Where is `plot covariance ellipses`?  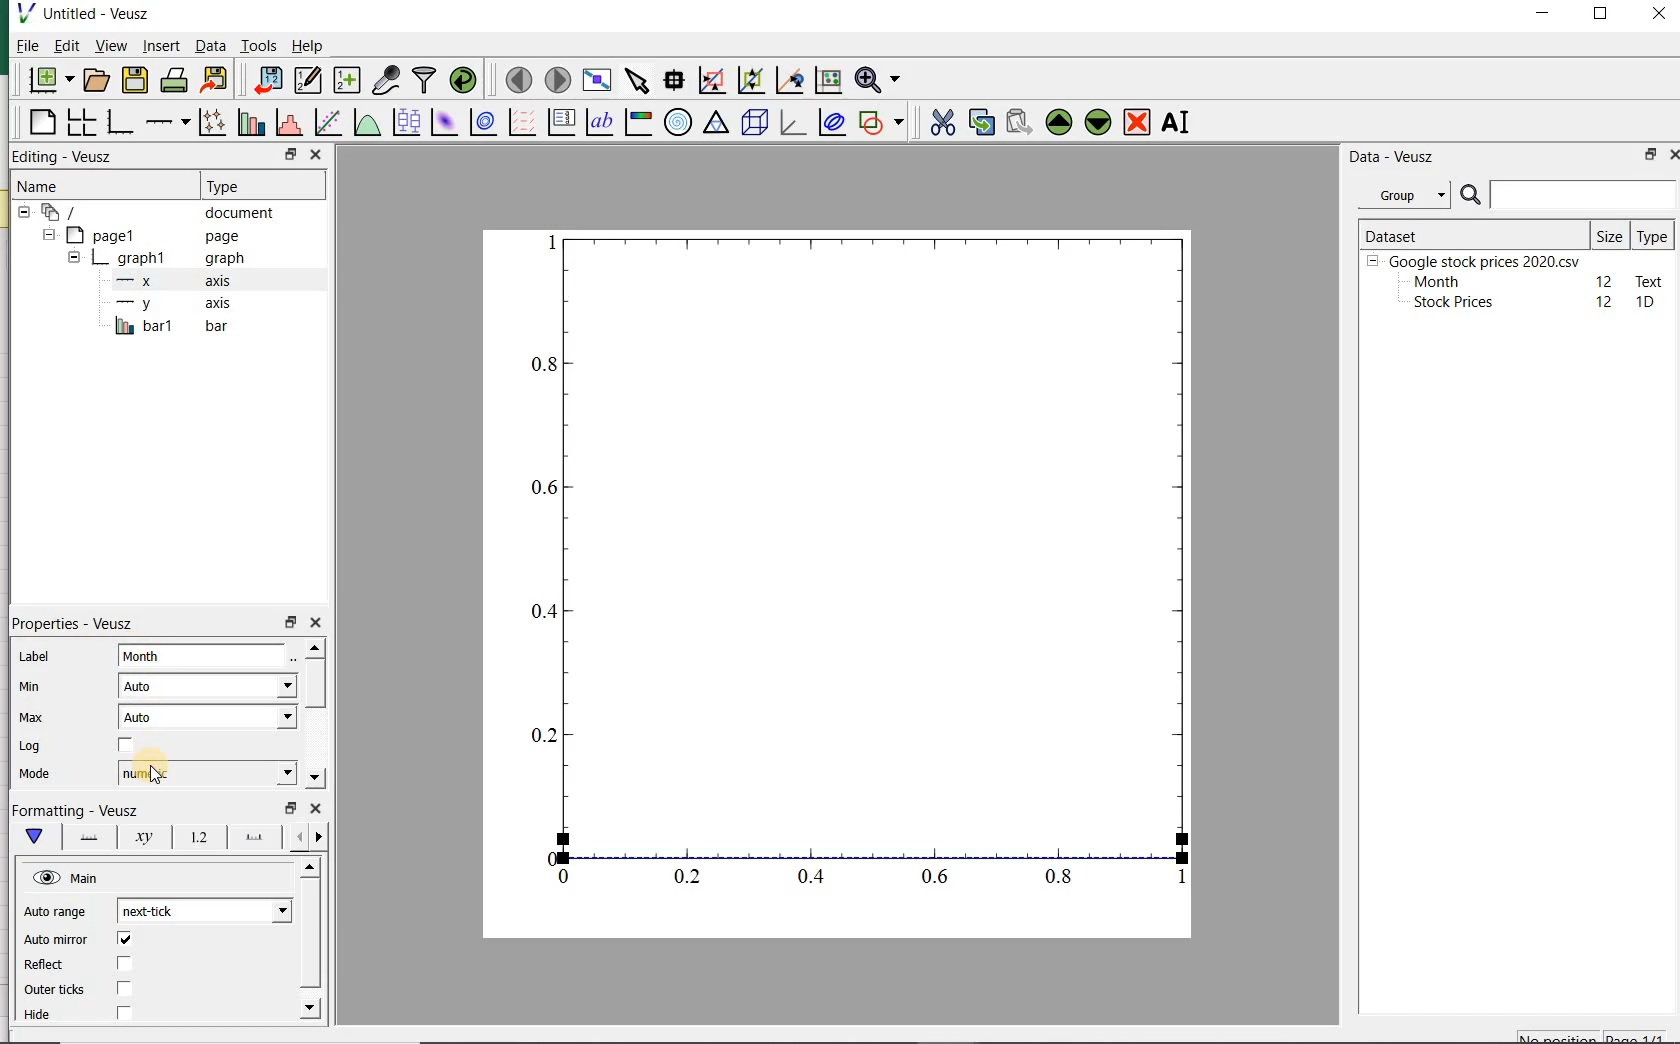 plot covariance ellipses is located at coordinates (832, 123).